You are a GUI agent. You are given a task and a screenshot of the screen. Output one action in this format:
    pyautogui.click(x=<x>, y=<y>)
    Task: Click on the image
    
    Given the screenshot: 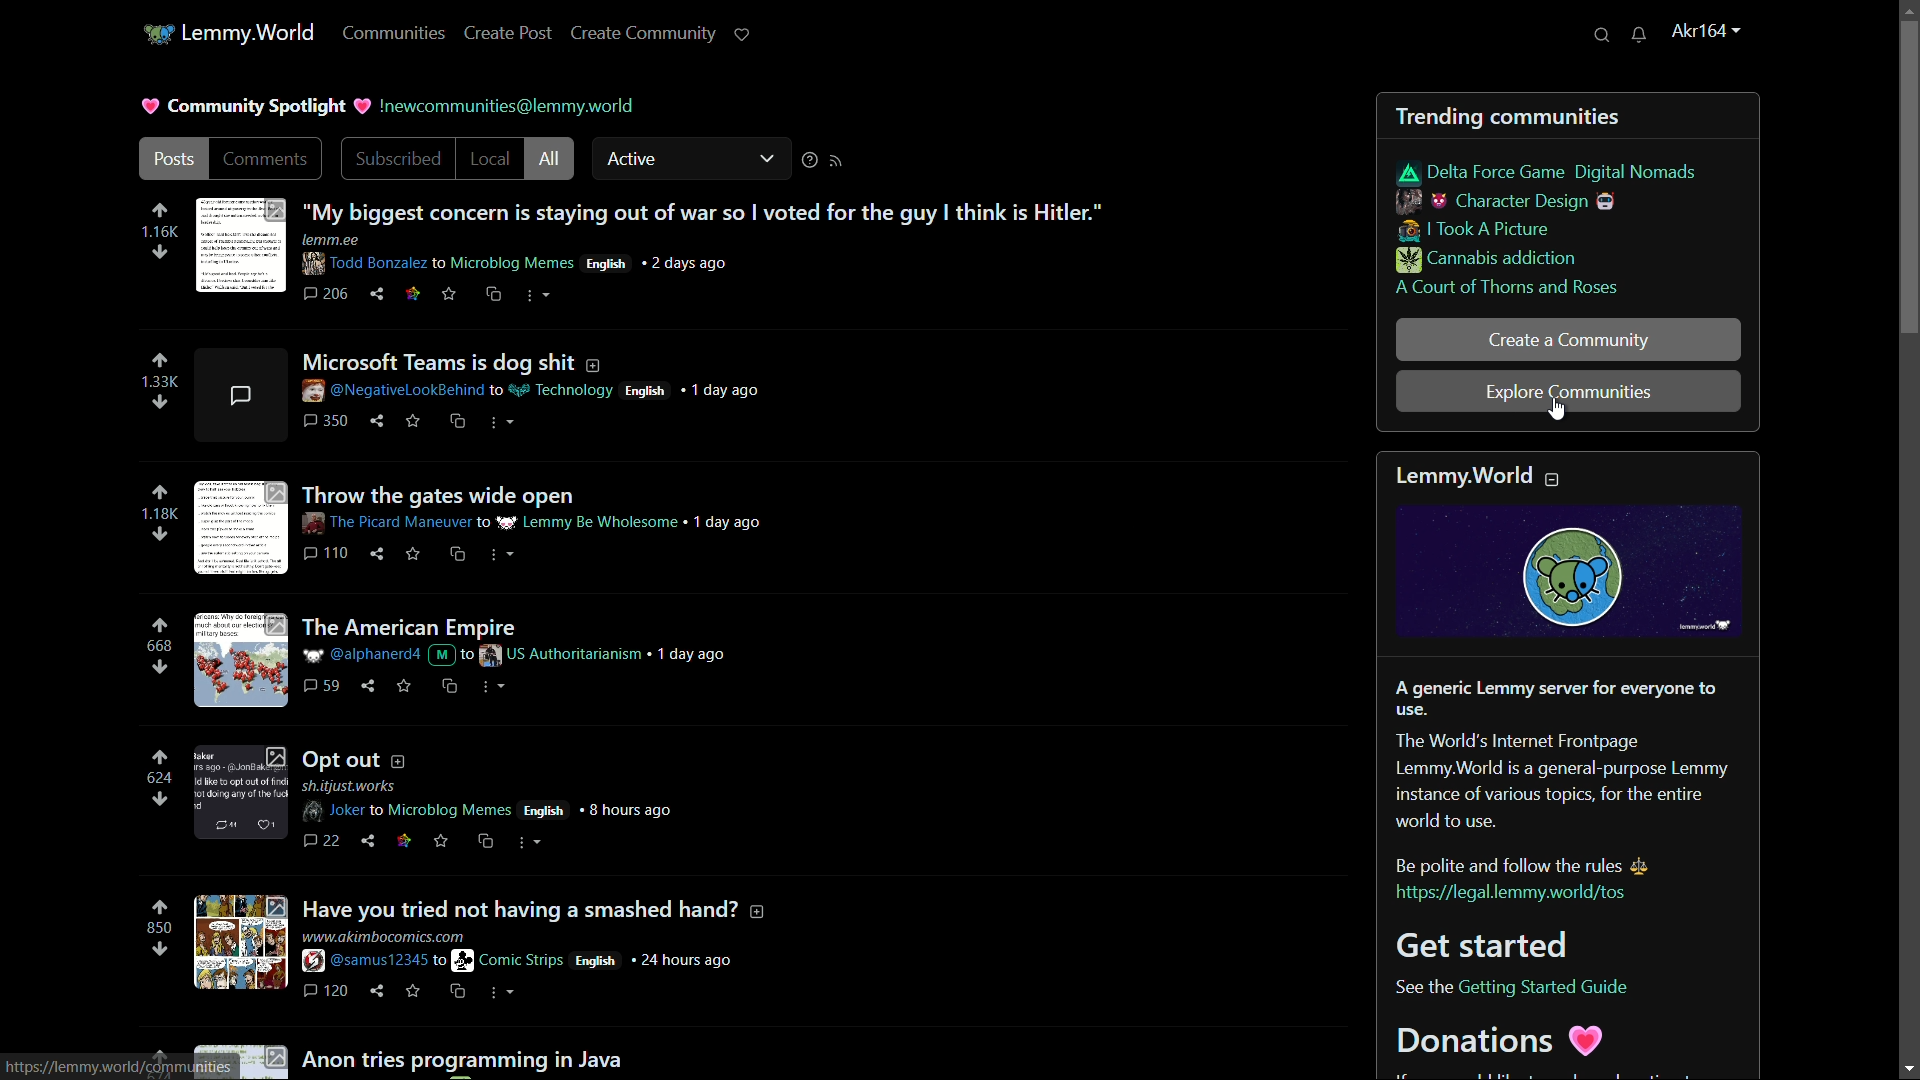 What is the action you would take?
    pyautogui.click(x=244, y=248)
    